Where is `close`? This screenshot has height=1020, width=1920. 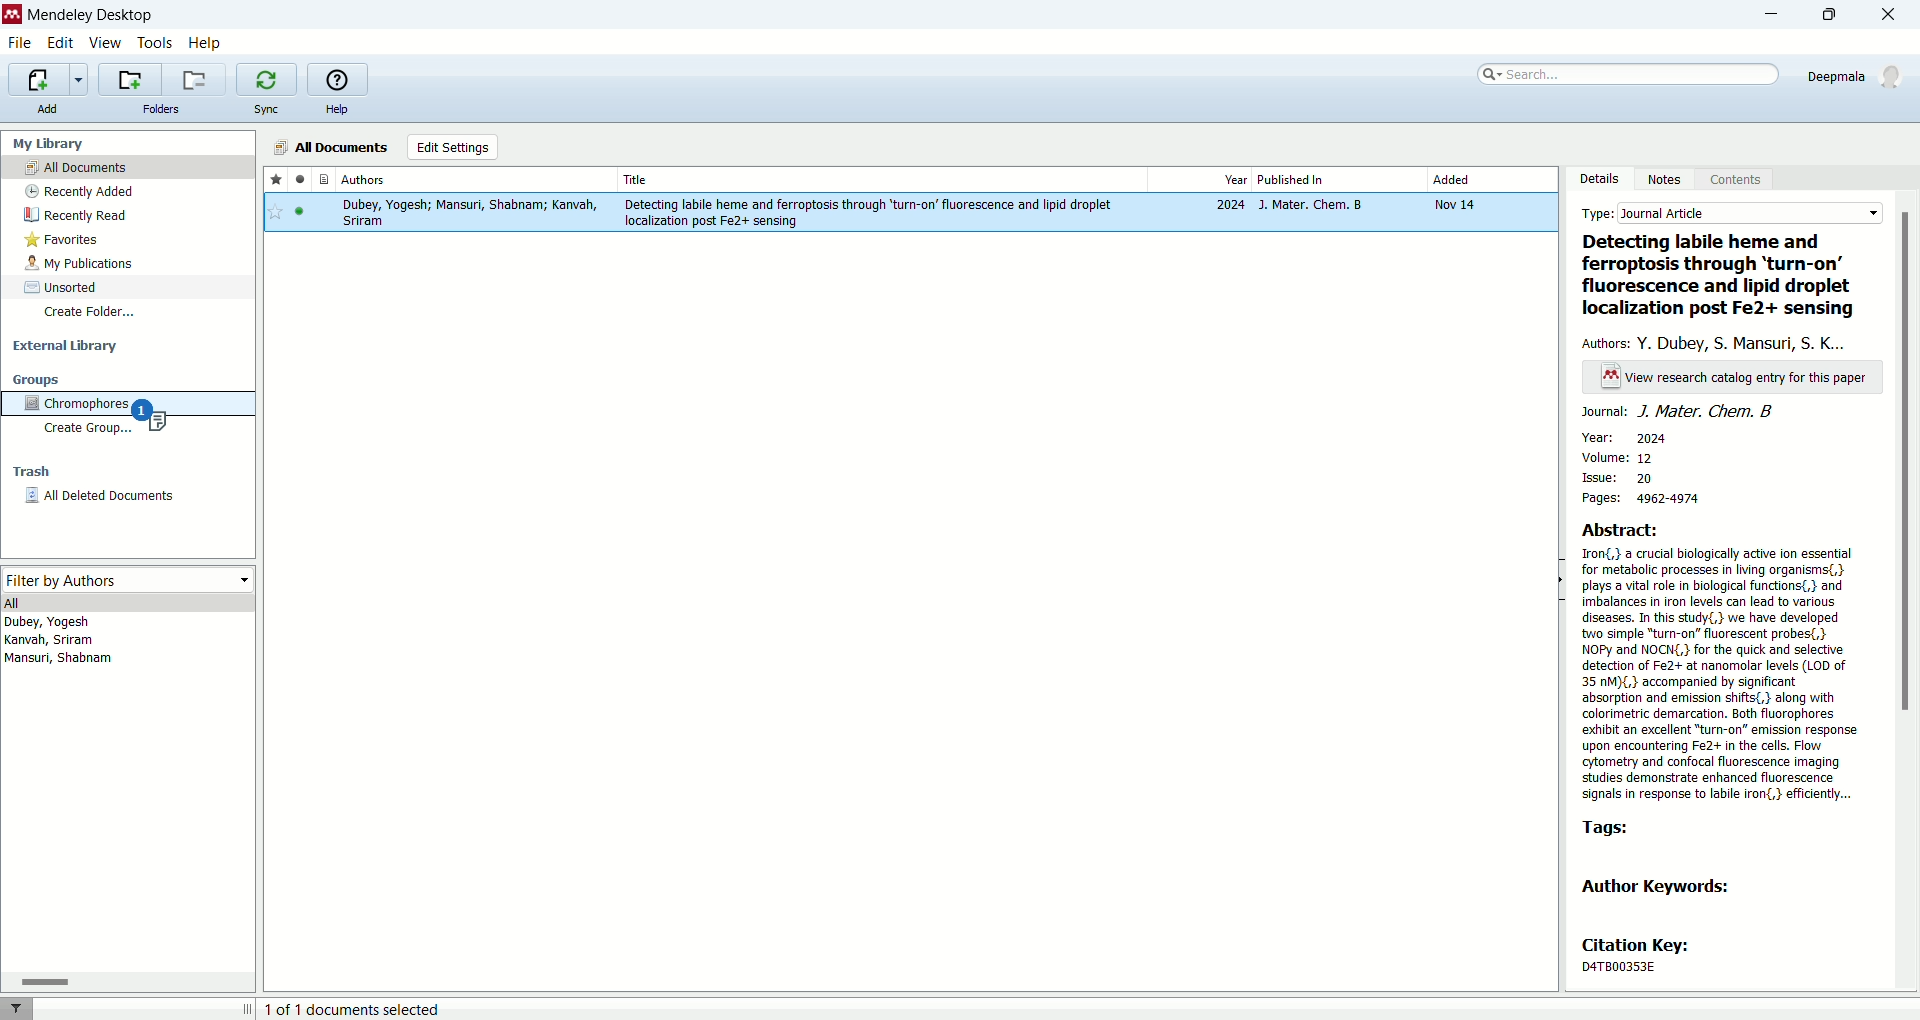
close is located at coordinates (1893, 14).